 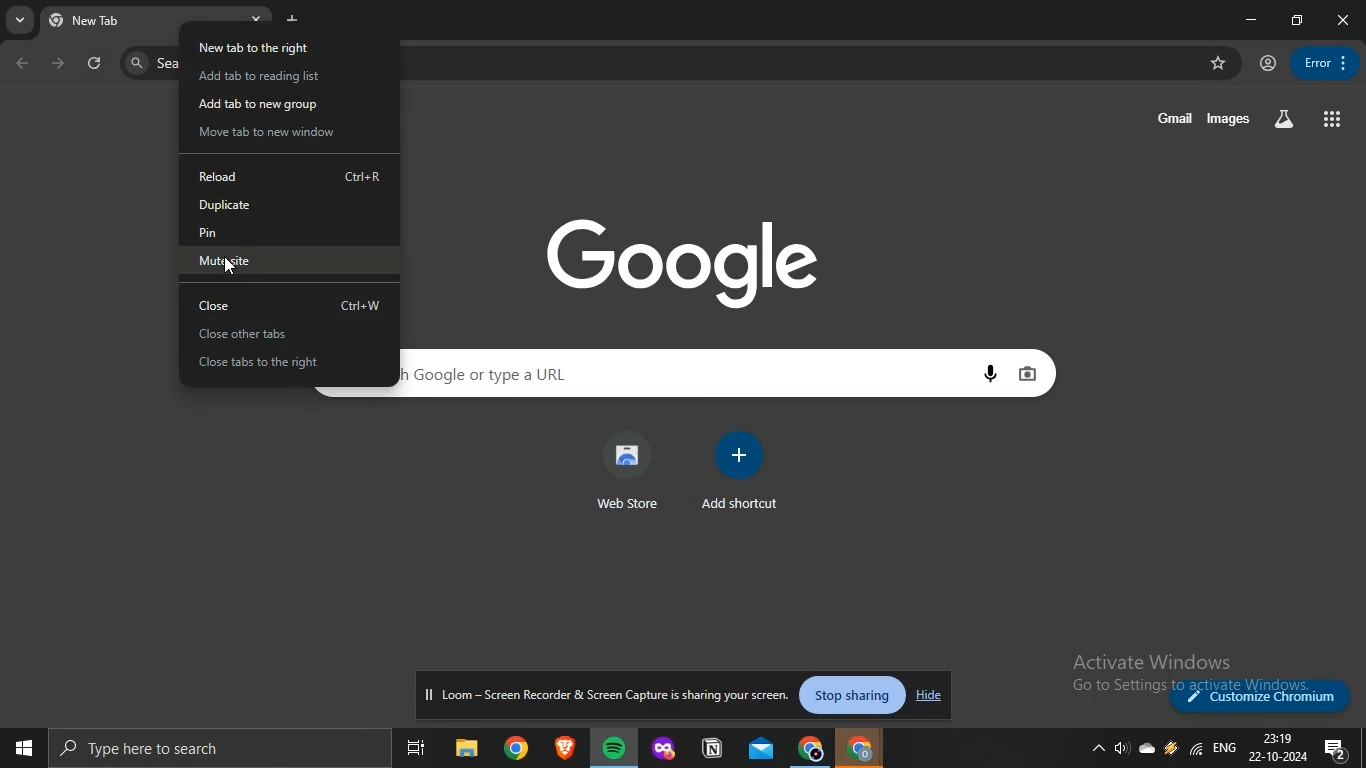 What do you see at coordinates (1194, 748) in the screenshot?
I see `wifi` at bounding box center [1194, 748].